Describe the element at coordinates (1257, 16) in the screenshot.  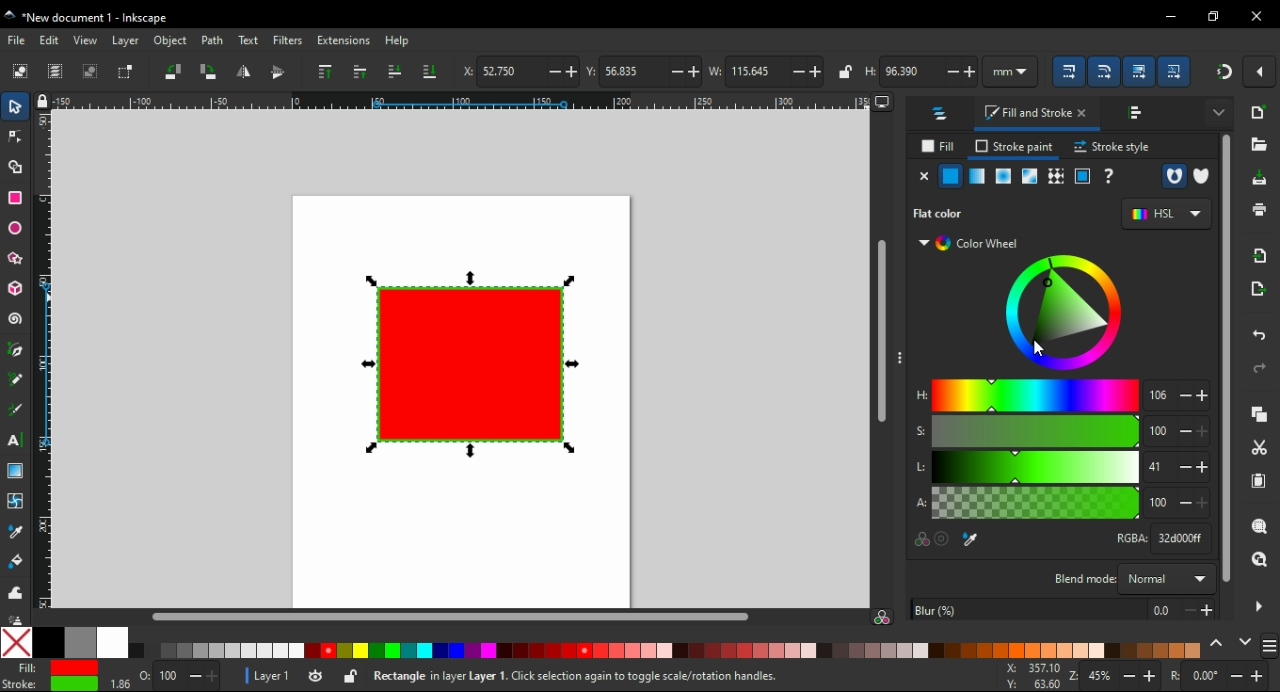
I see `close window` at that location.